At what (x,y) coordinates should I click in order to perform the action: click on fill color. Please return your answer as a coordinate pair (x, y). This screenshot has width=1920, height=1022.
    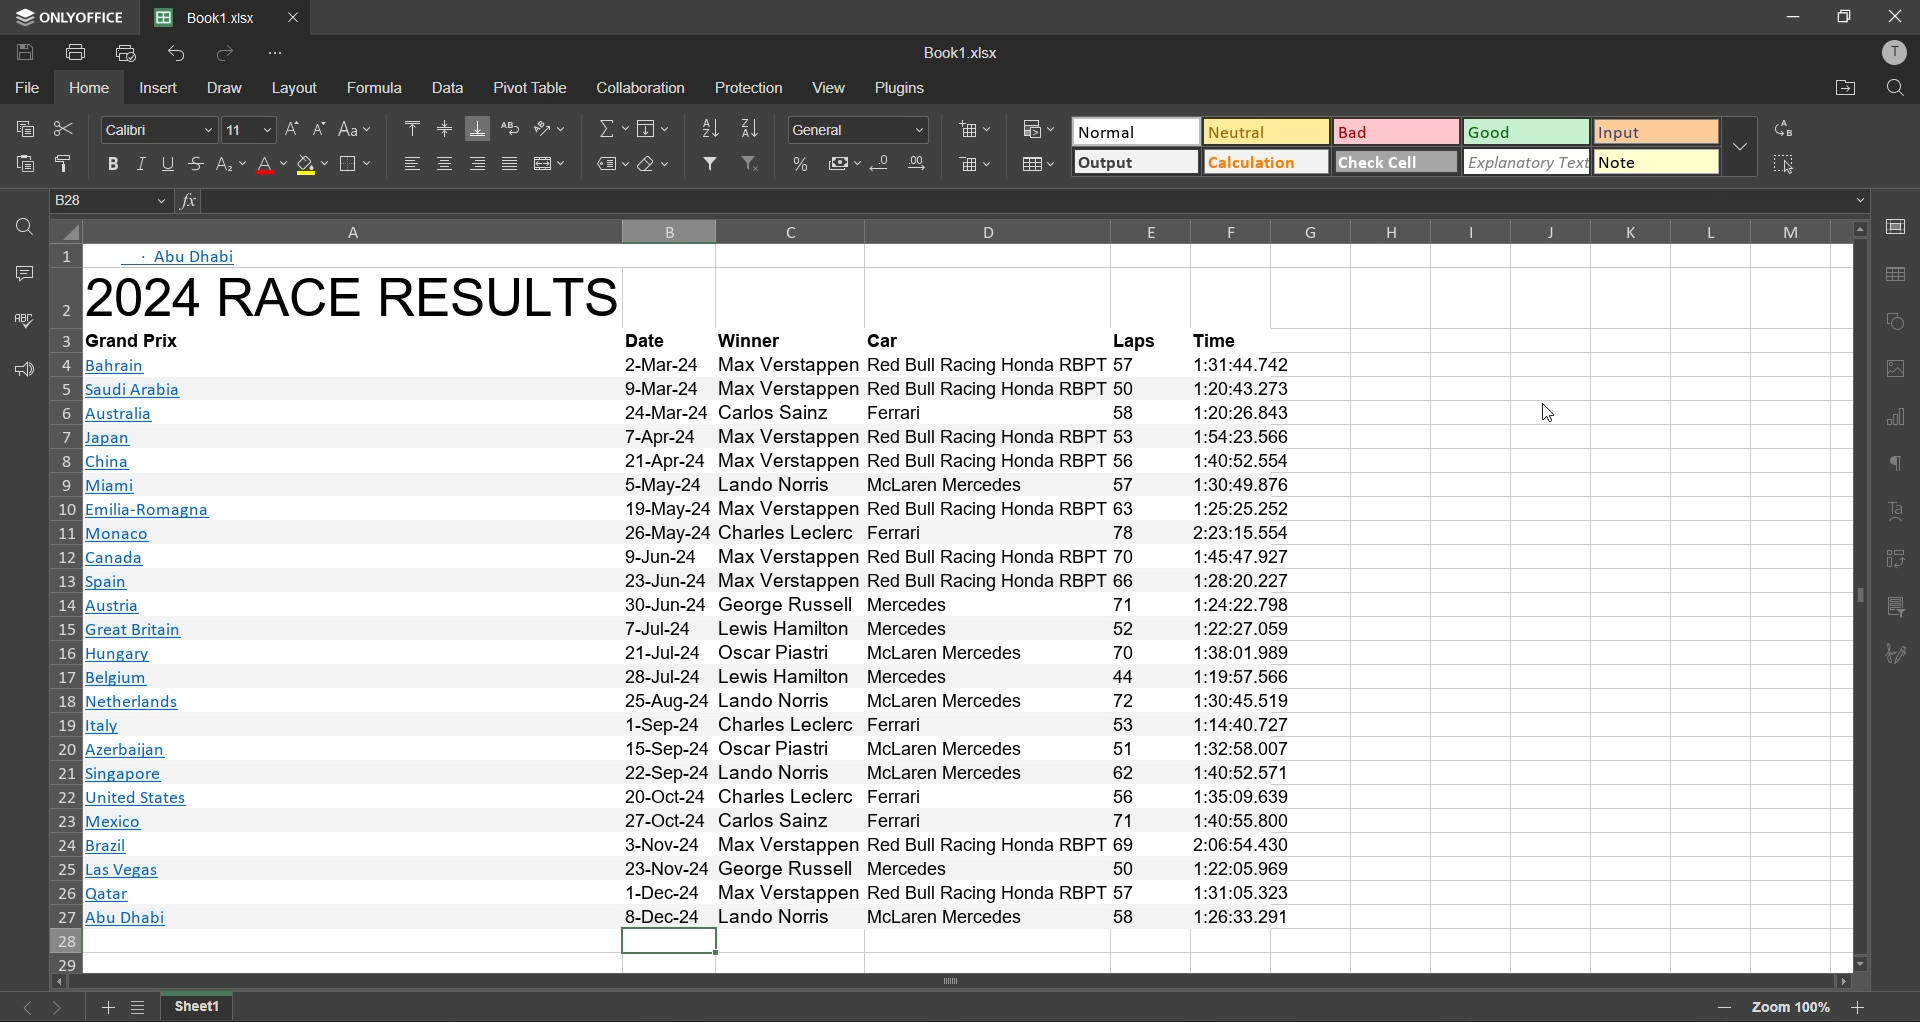
    Looking at the image, I should click on (312, 166).